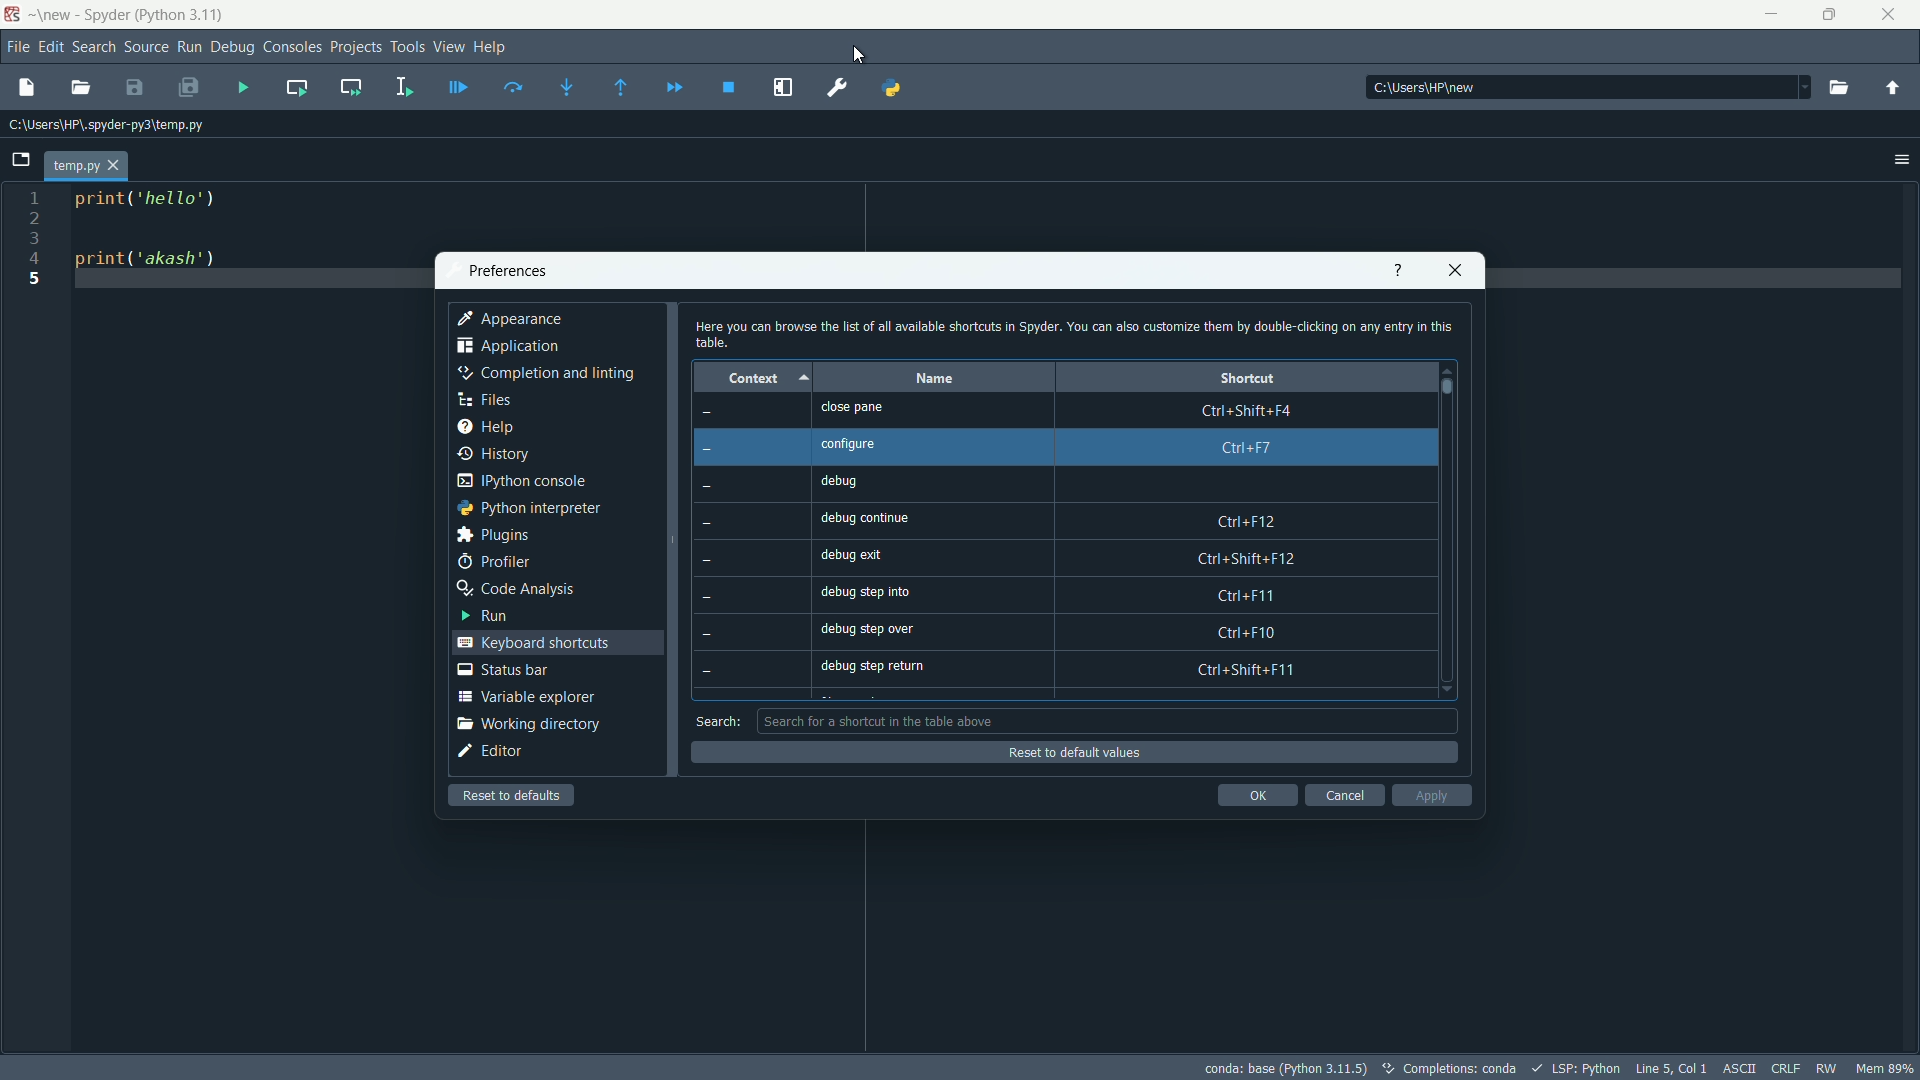  Describe the element at coordinates (860, 56) in the screenshot. I see `cursor` at that location.